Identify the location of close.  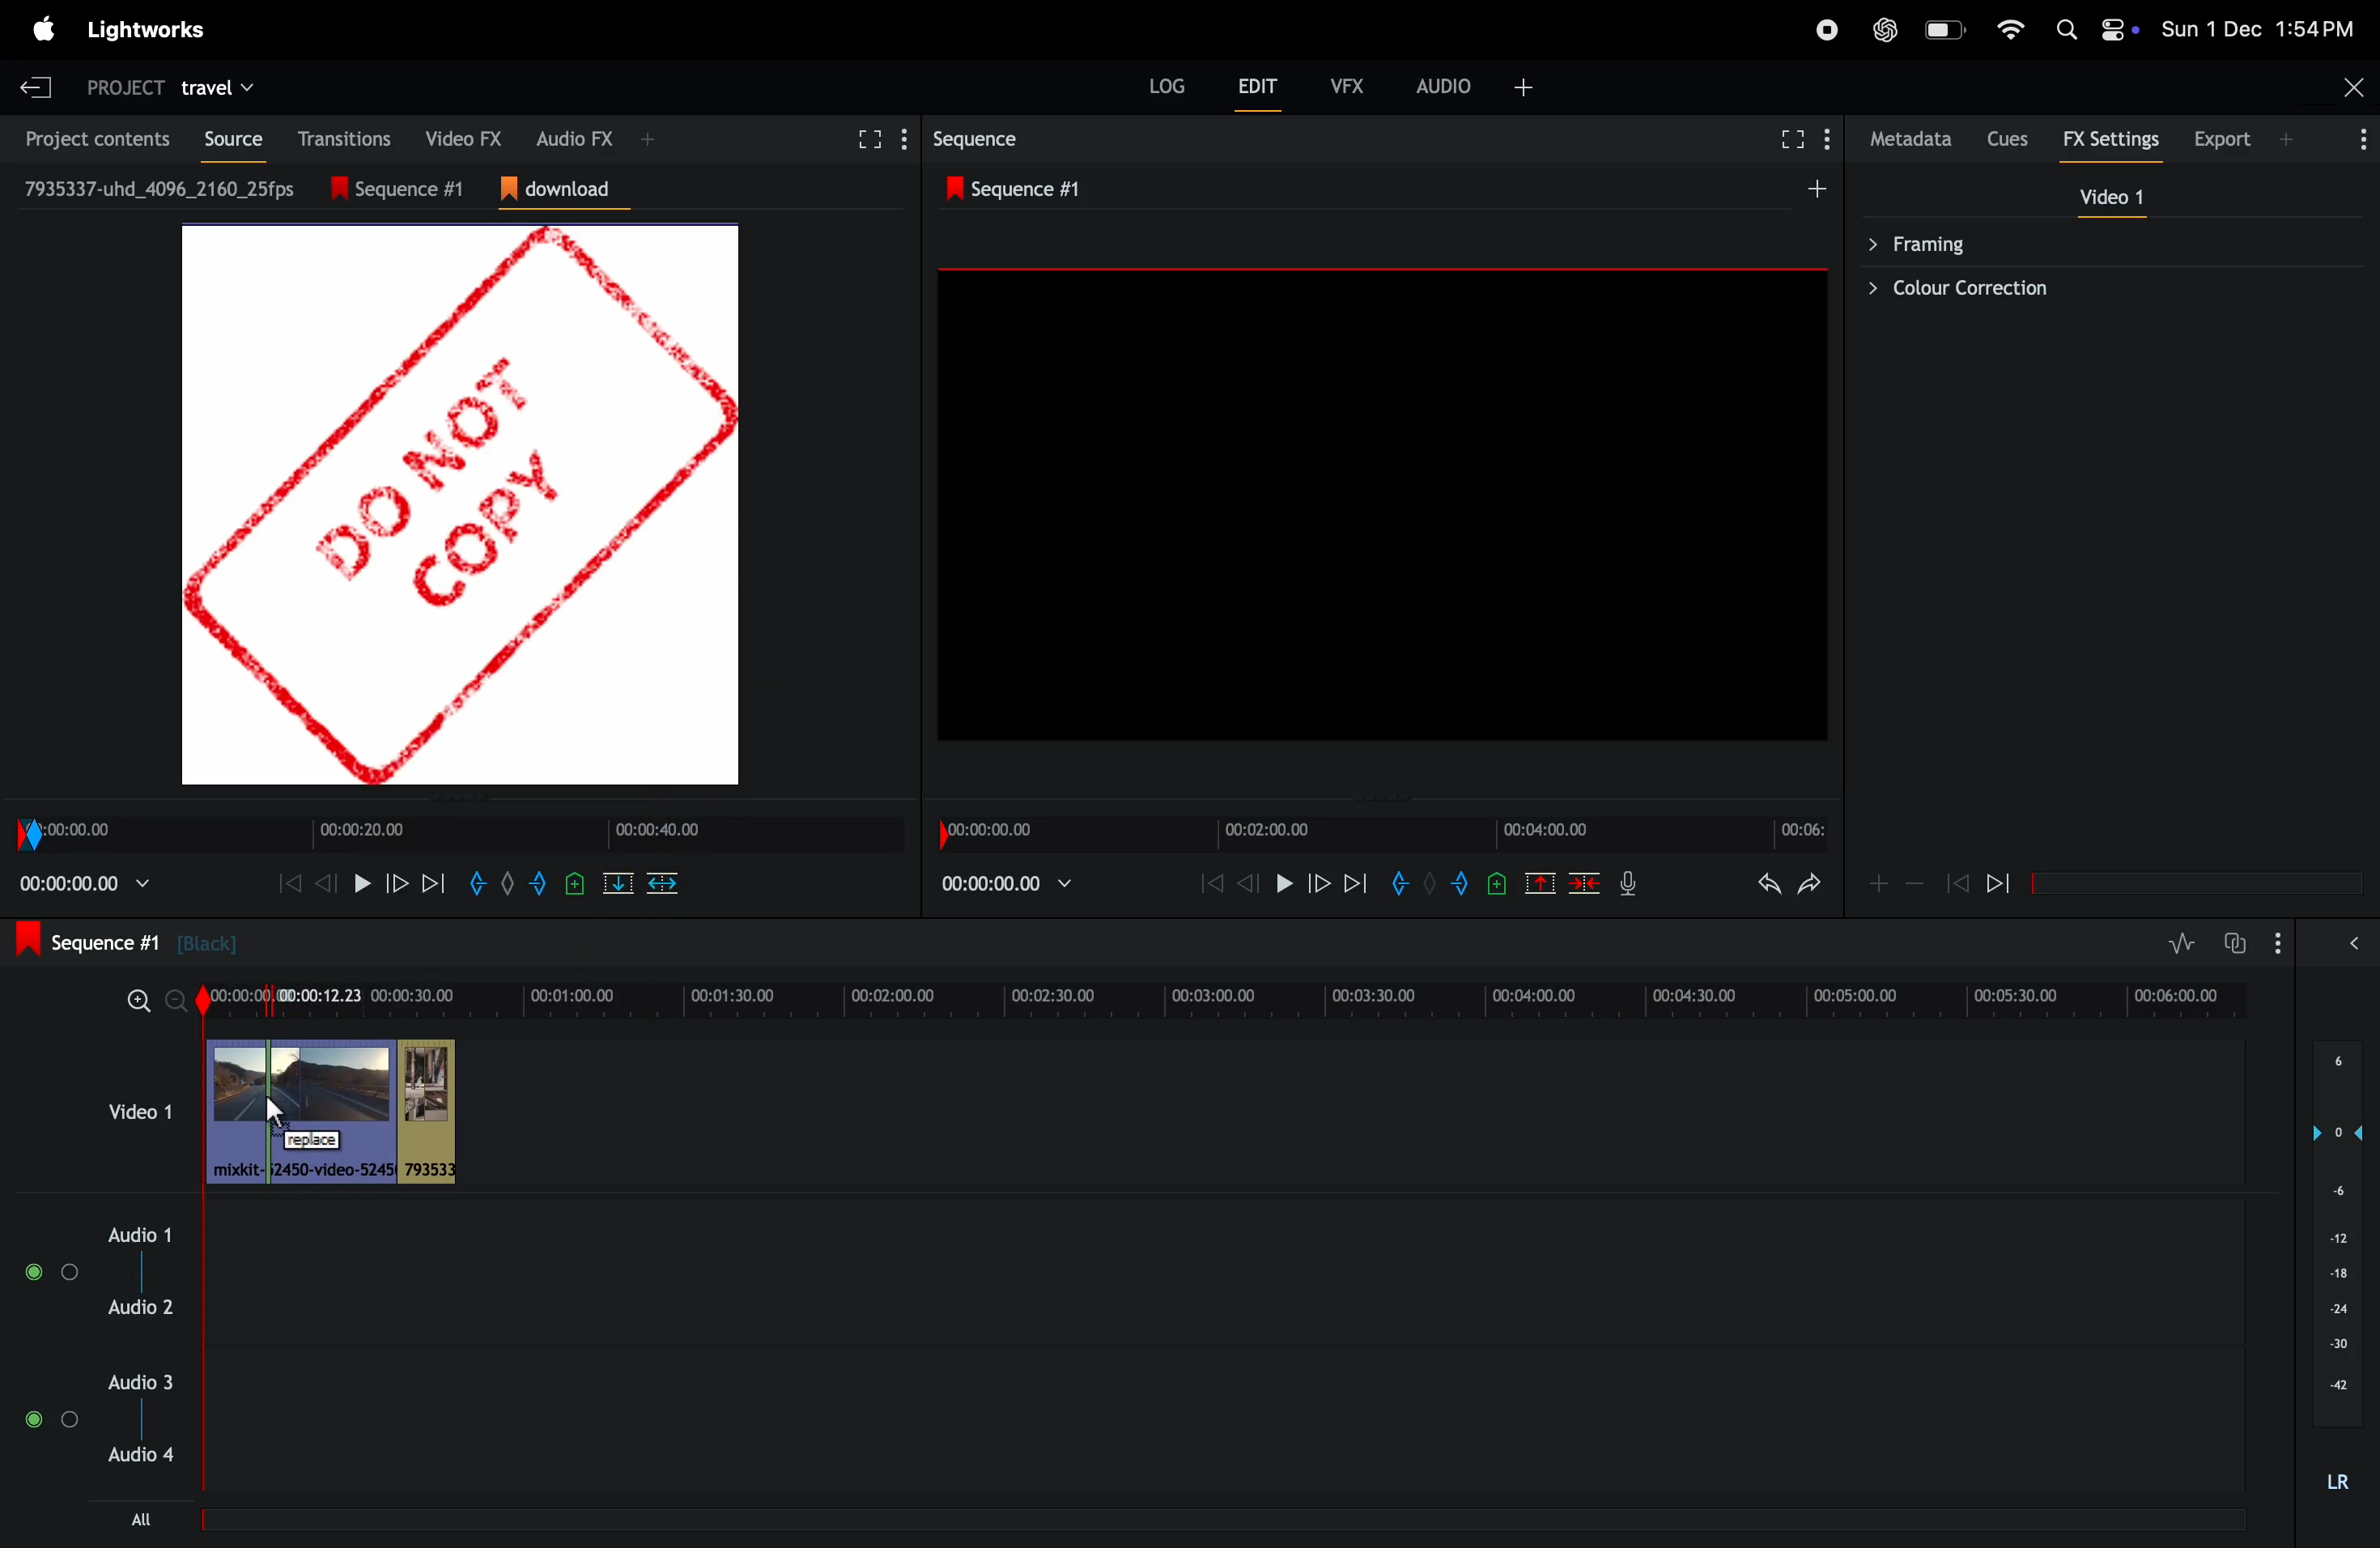
(2355, 87).